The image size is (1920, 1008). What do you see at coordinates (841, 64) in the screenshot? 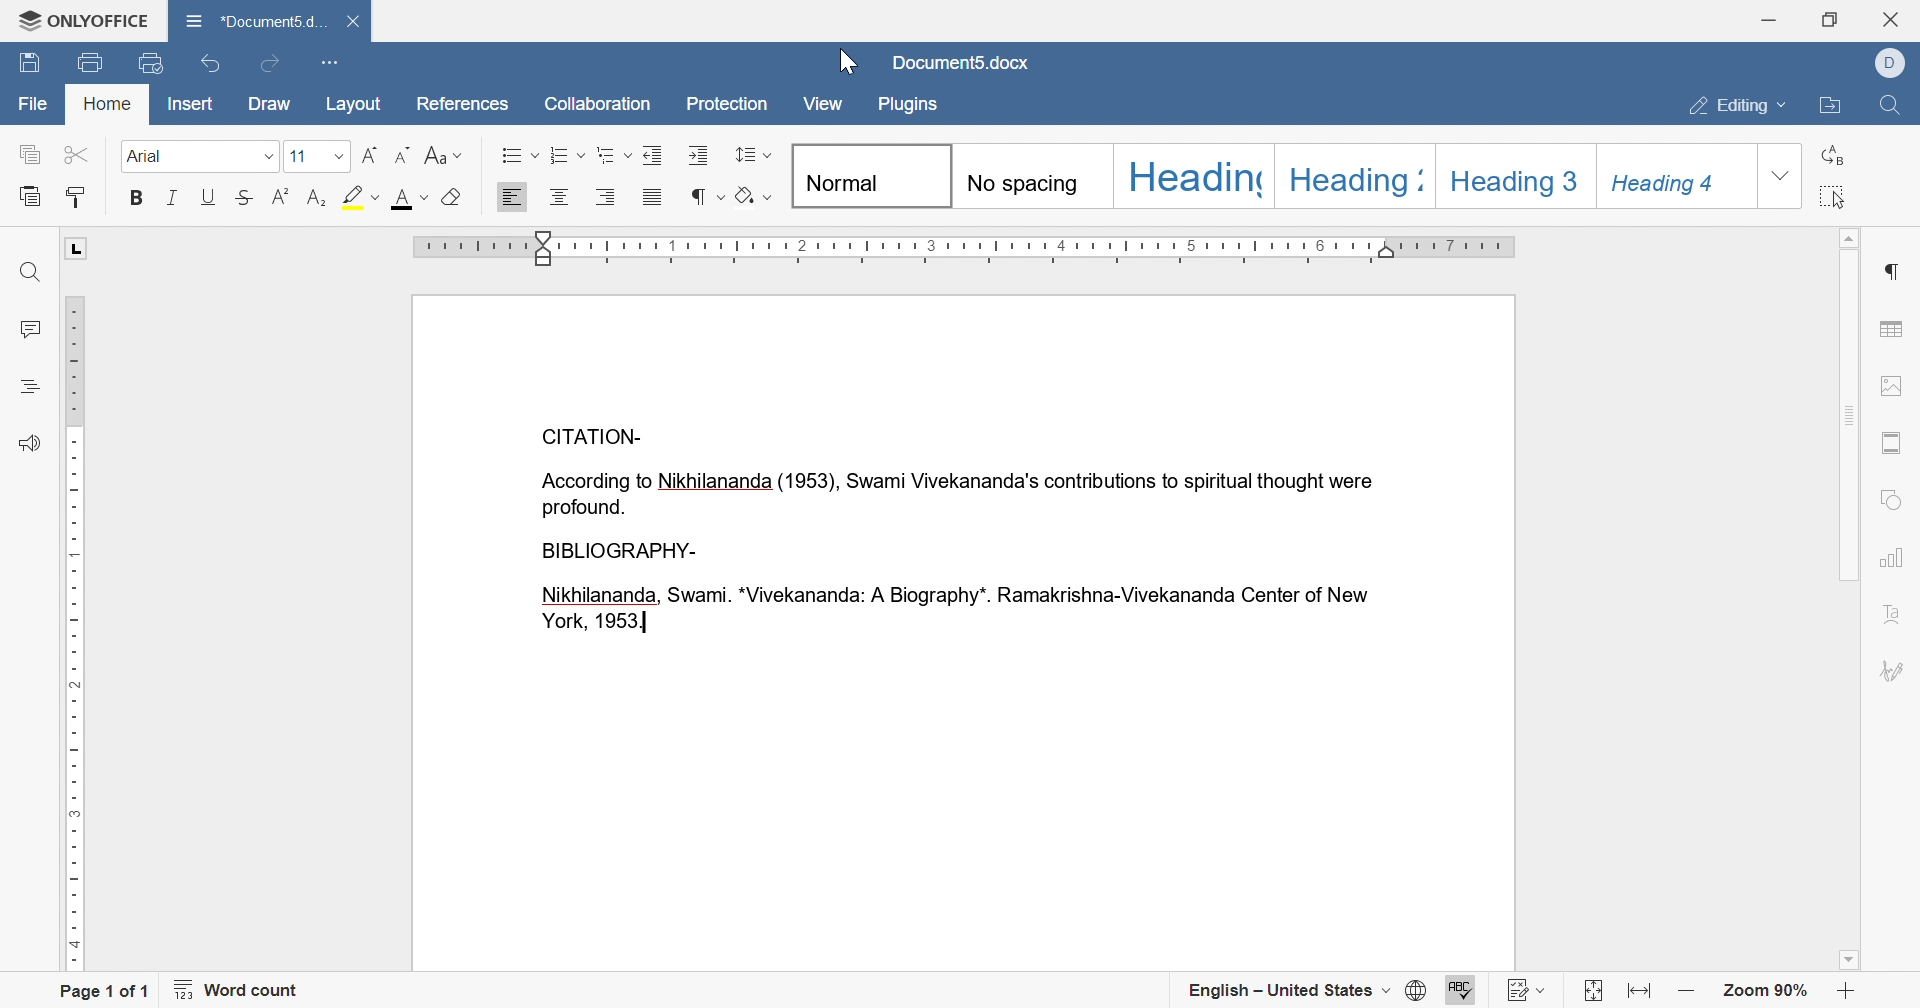
I see `cursor` at bounding box center [841, 64].